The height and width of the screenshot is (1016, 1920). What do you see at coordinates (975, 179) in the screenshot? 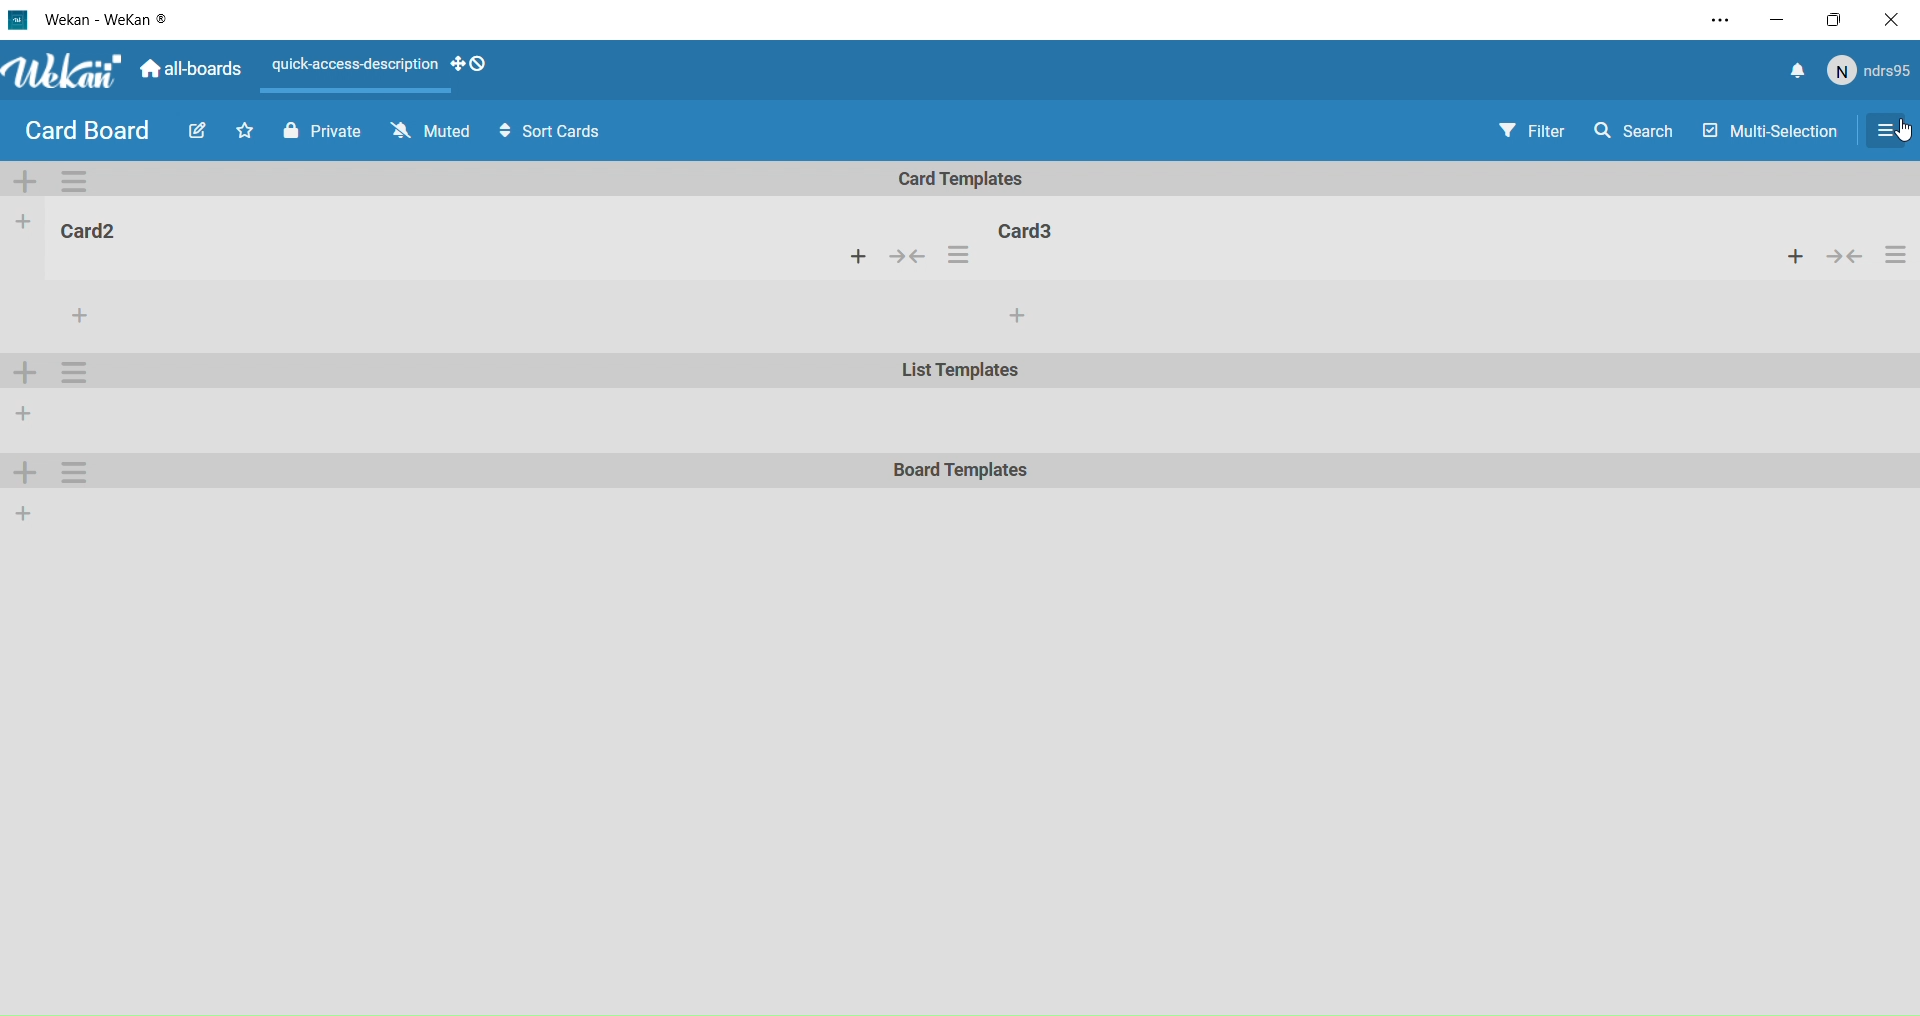
I see `Card Templates` at bounding box center [975, 179].